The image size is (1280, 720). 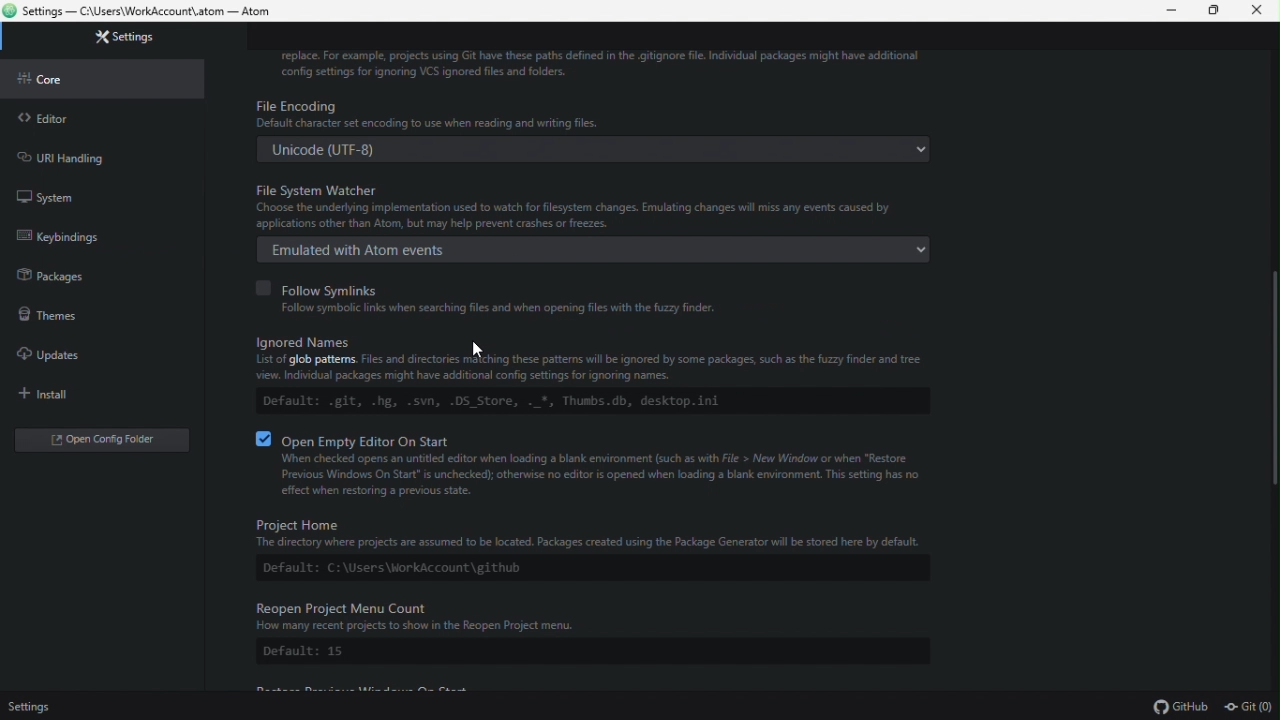 I want to click on open Config editor, so click(x=102, y=440).